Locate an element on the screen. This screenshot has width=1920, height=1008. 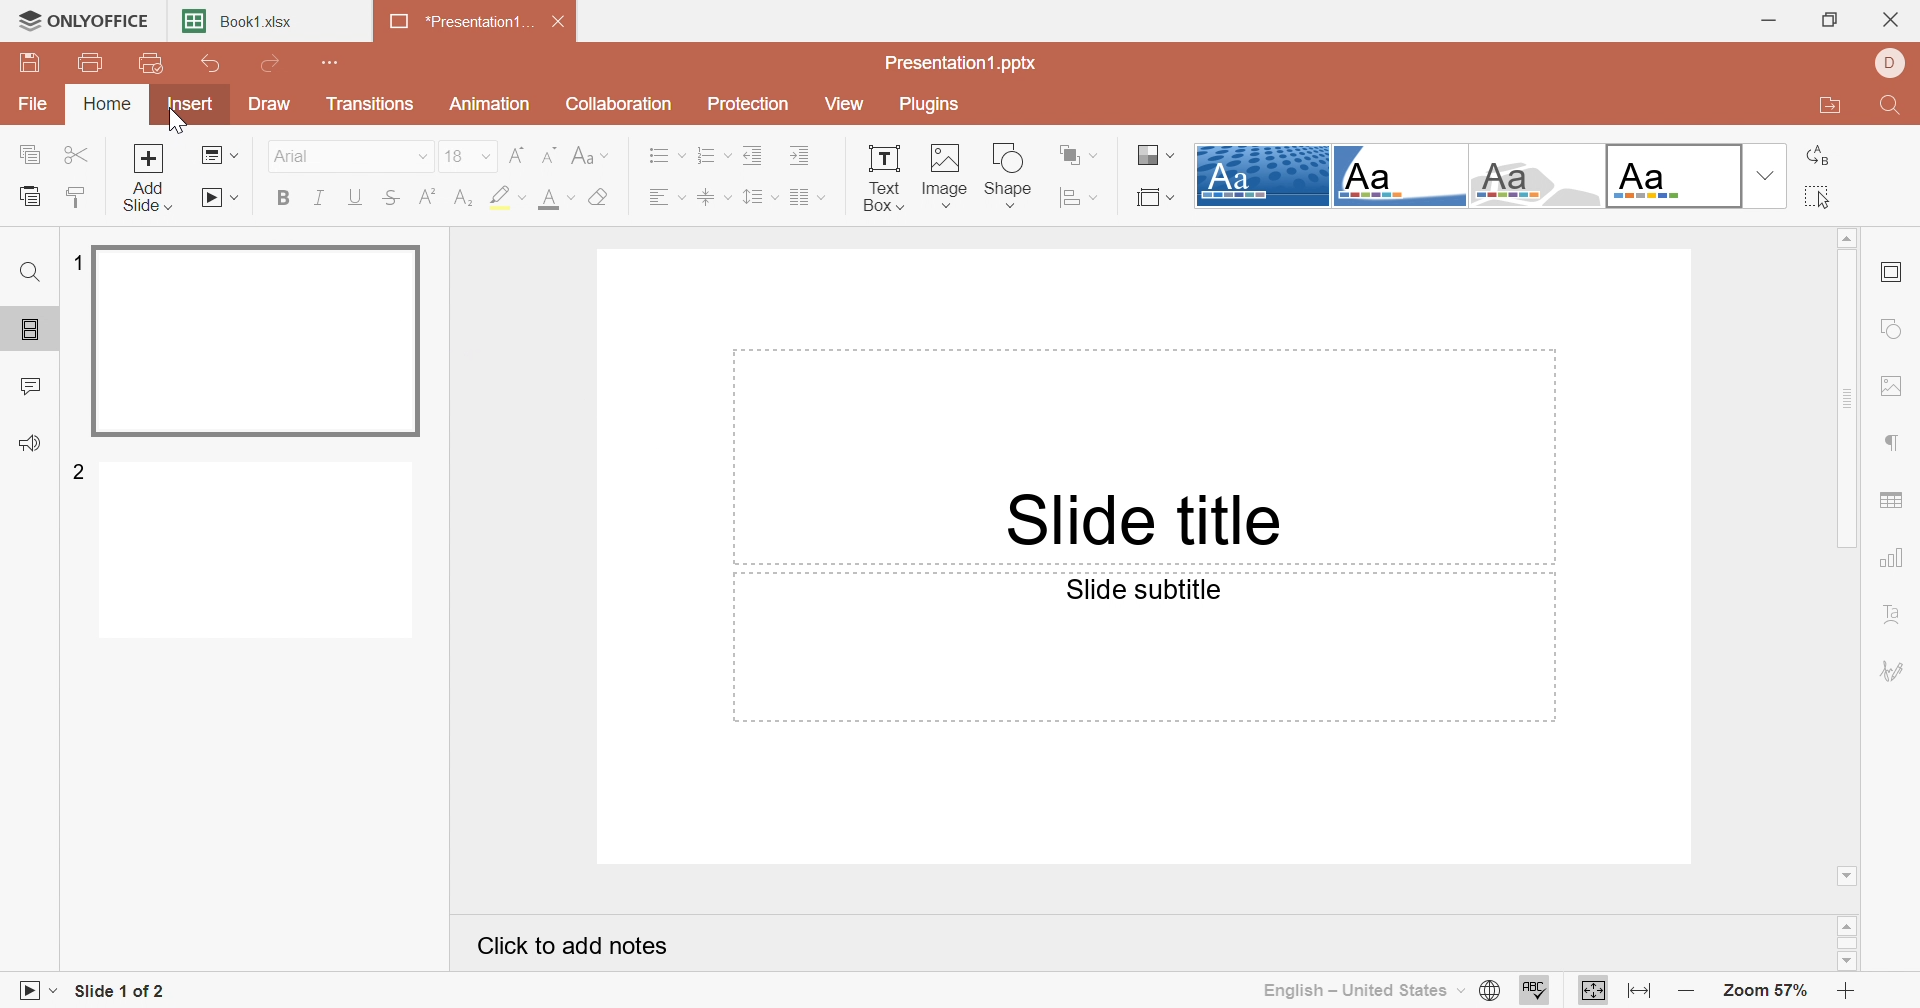
Scroll Up is located at coordinates (1846, 235).